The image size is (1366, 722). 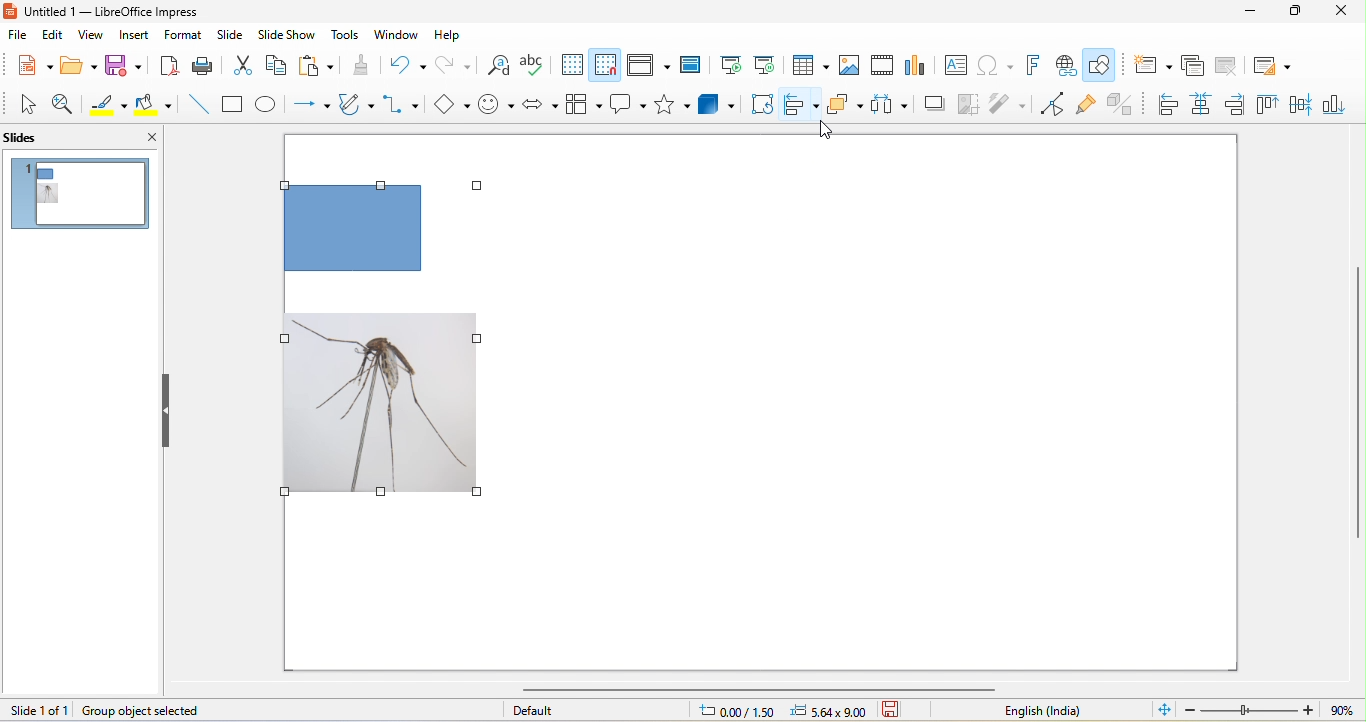 I want to click on top, so click(x=1269, y=107).